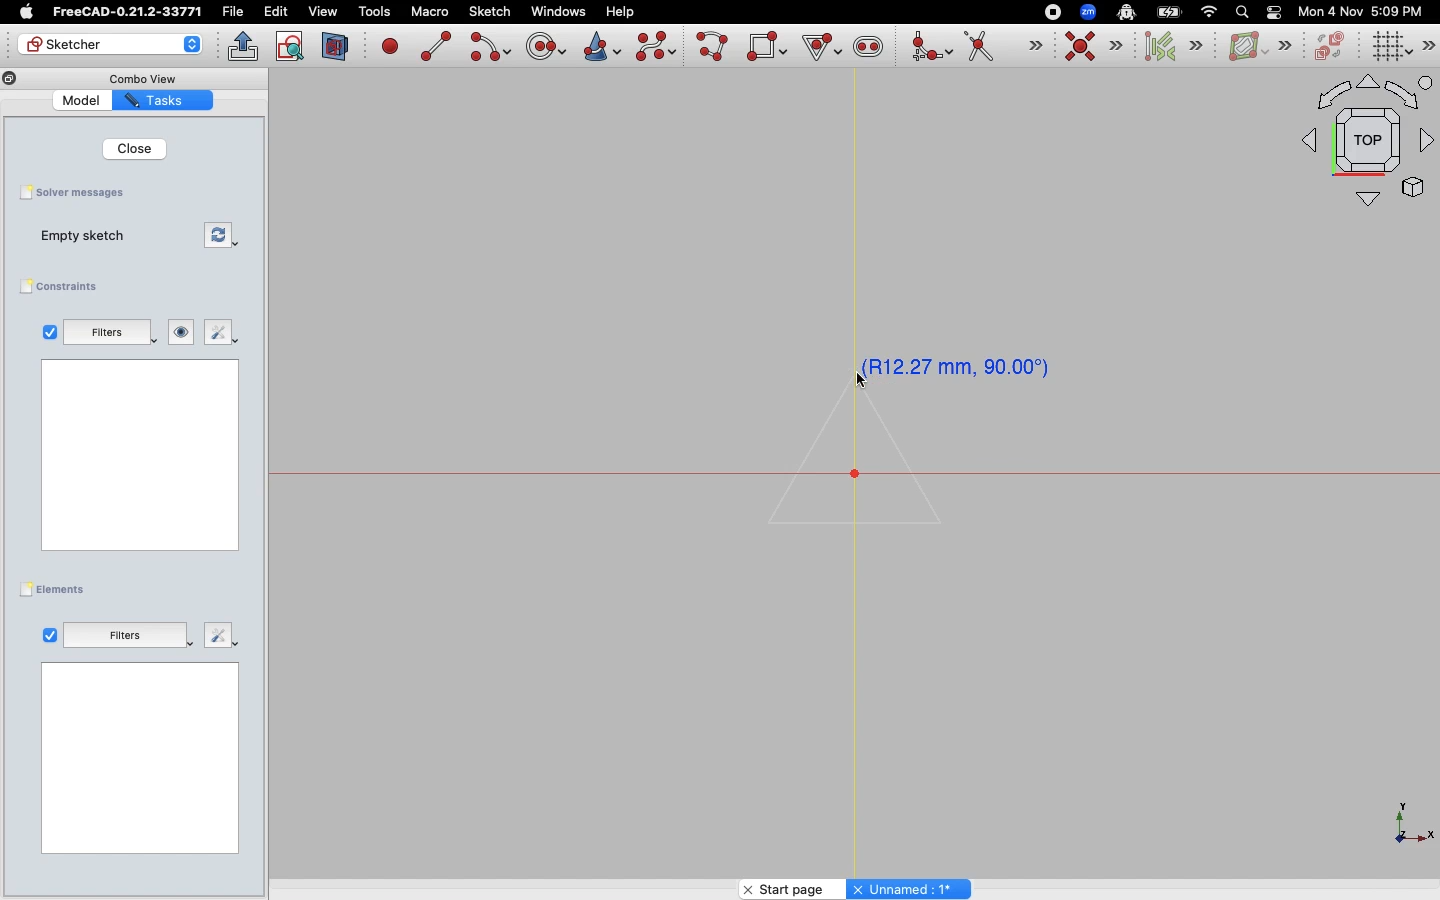  What do you see at coordinates (235, 12) in the screenshot?
I see `File` at bounding box center [235, 12].